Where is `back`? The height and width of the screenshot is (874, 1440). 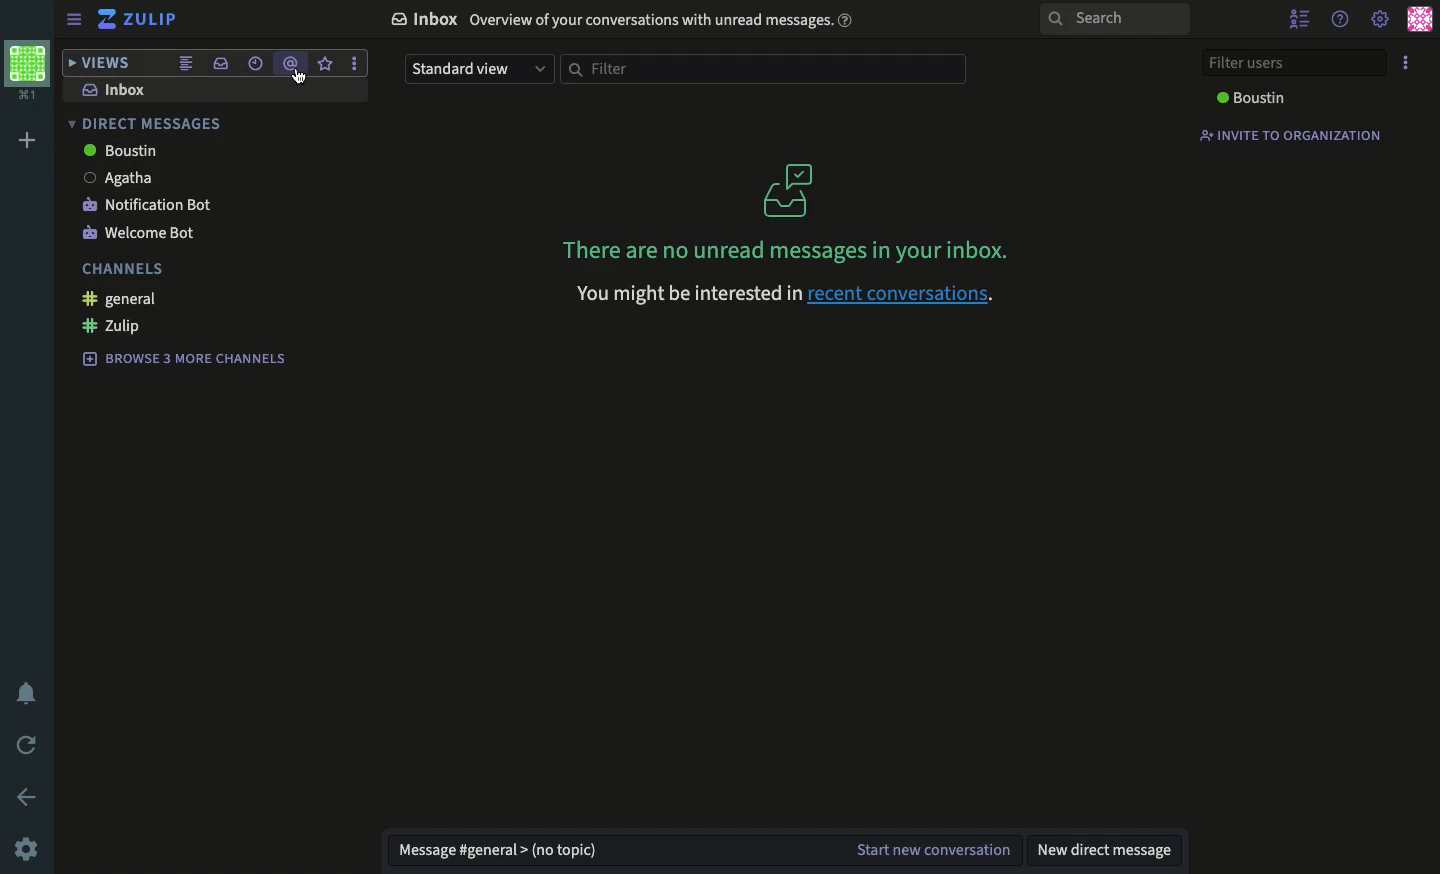 back is located at coordinates (31, 795).